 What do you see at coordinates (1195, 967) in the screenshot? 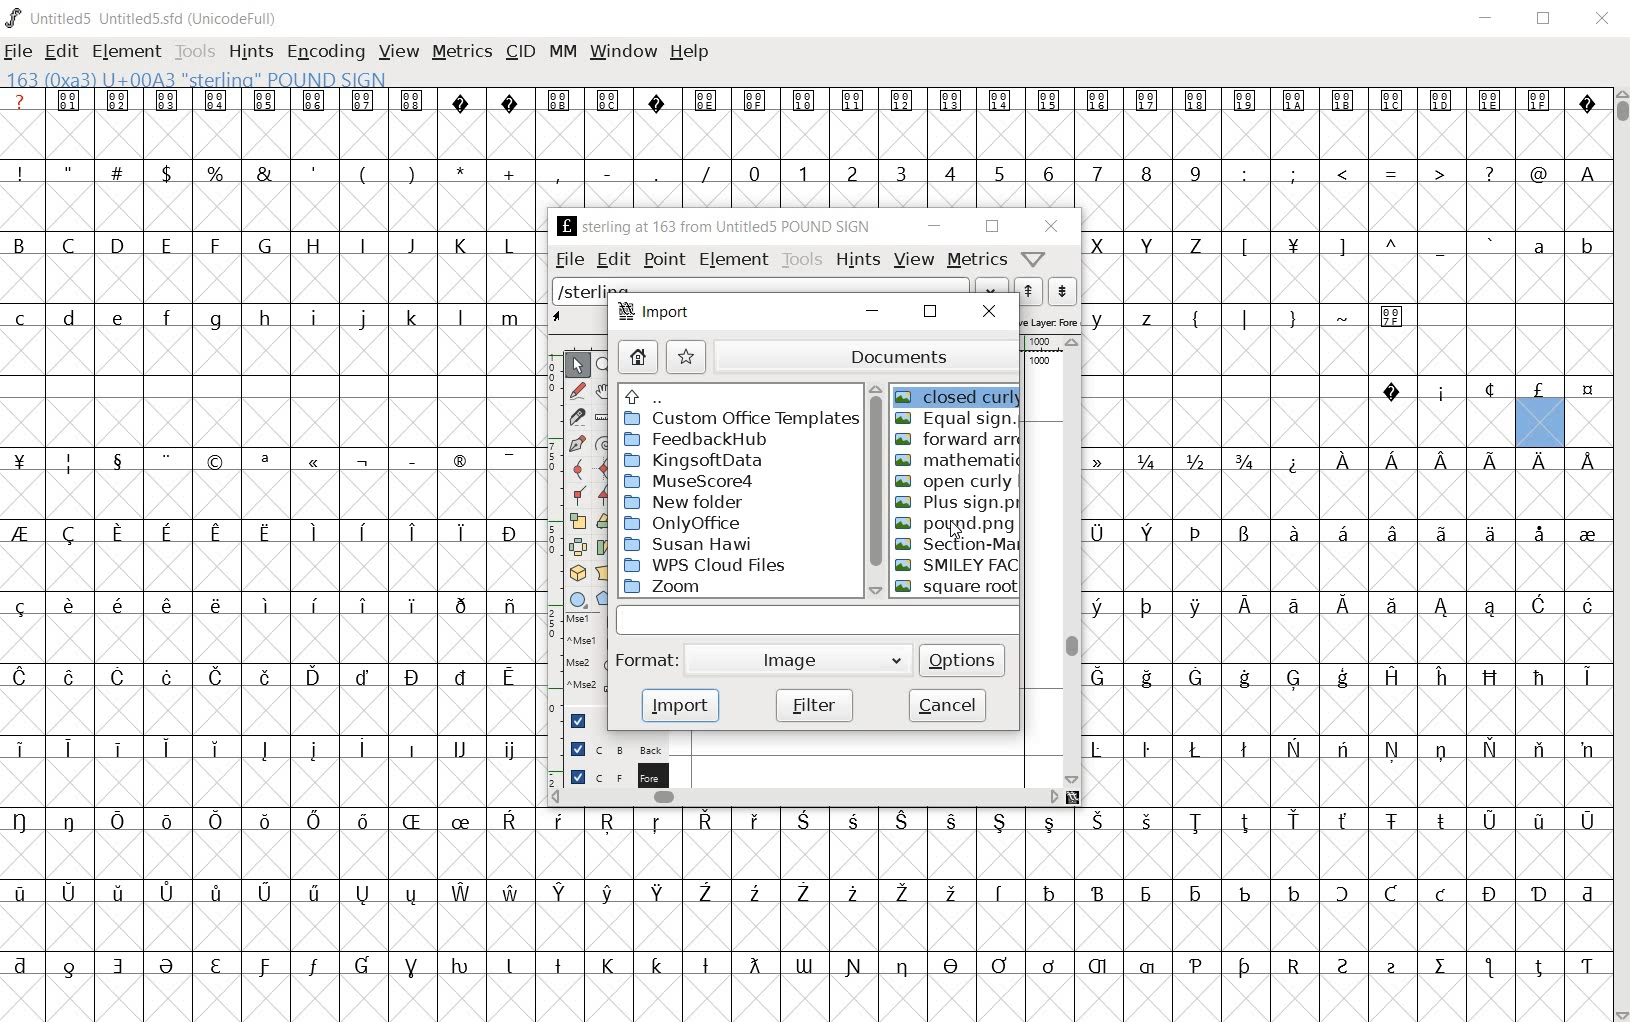
I see `Symbol` at bounding box center [1195, 967].